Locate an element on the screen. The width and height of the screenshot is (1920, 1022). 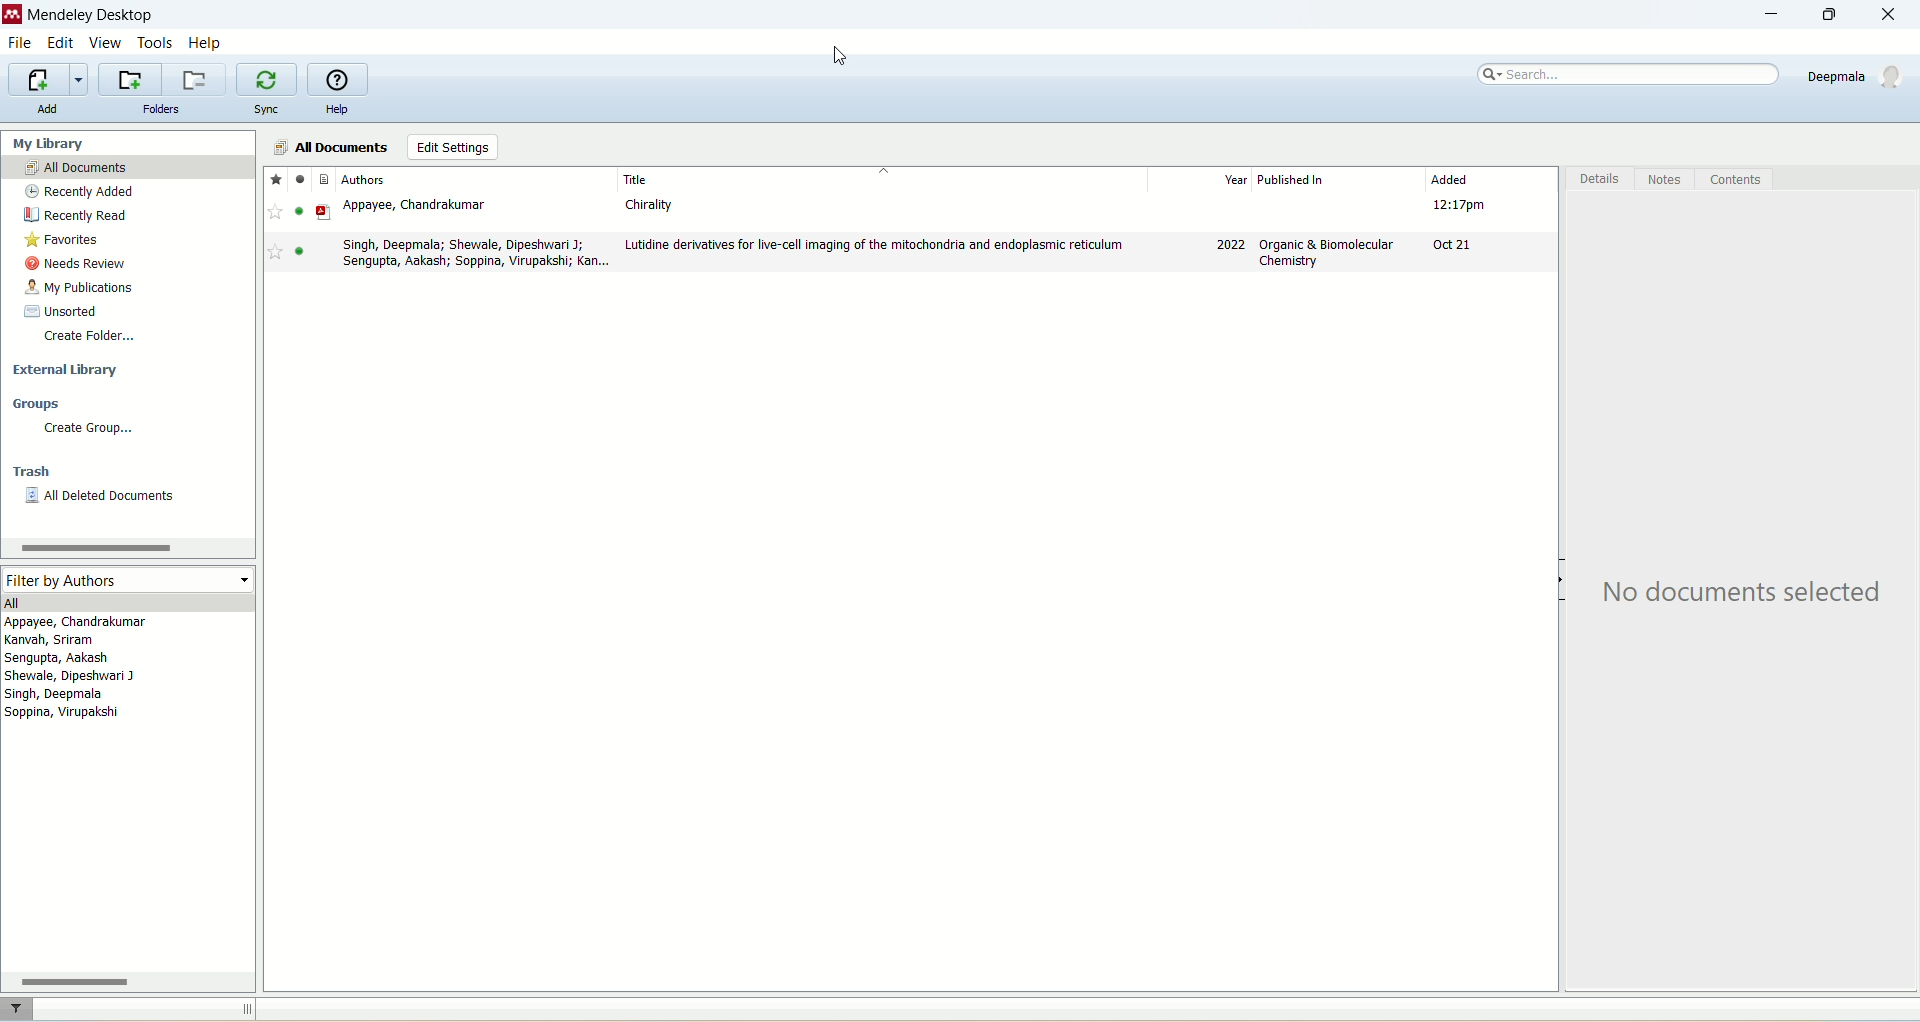
account is located at coordinates (1856, 76).